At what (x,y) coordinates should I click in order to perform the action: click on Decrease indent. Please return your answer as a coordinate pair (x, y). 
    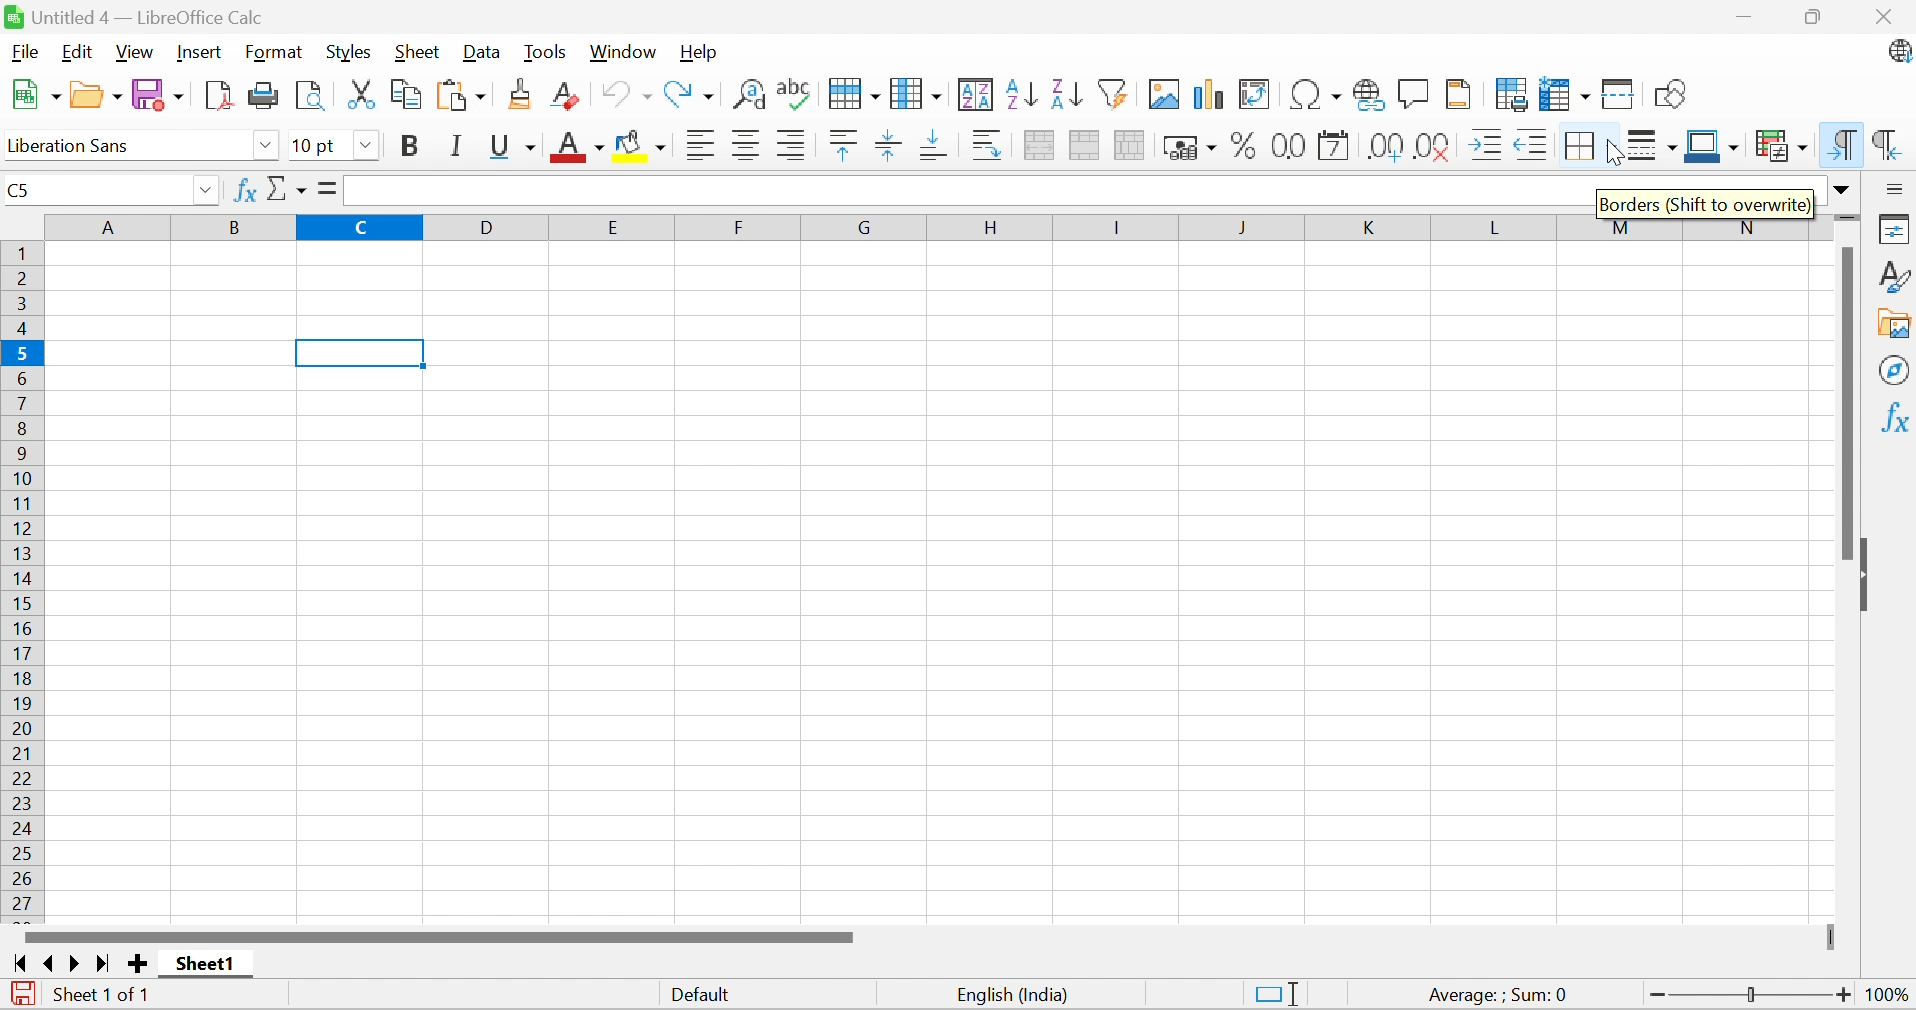
    Looking at the image, I should click on (1529, 148).